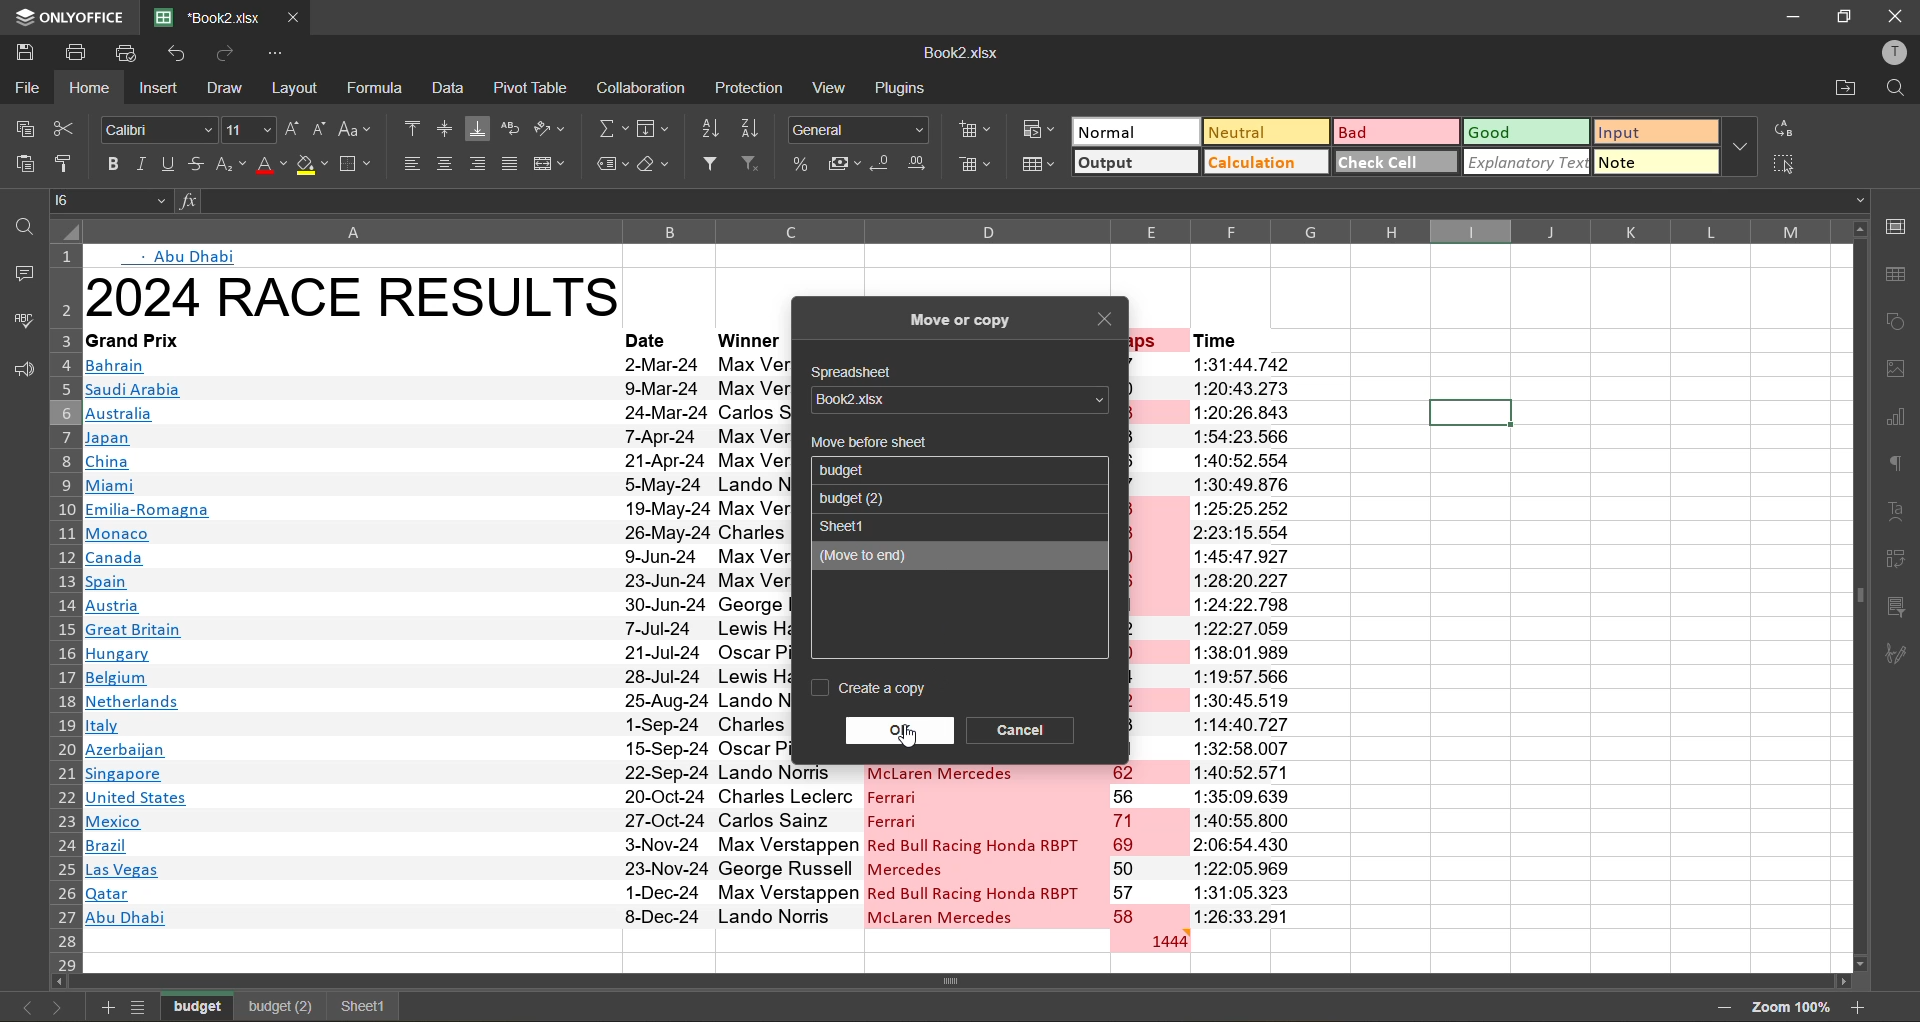  What do you see at coordinates (954, 400) in the screenshot?
I see `spreadsheet name` at bounding box center [954, 400].